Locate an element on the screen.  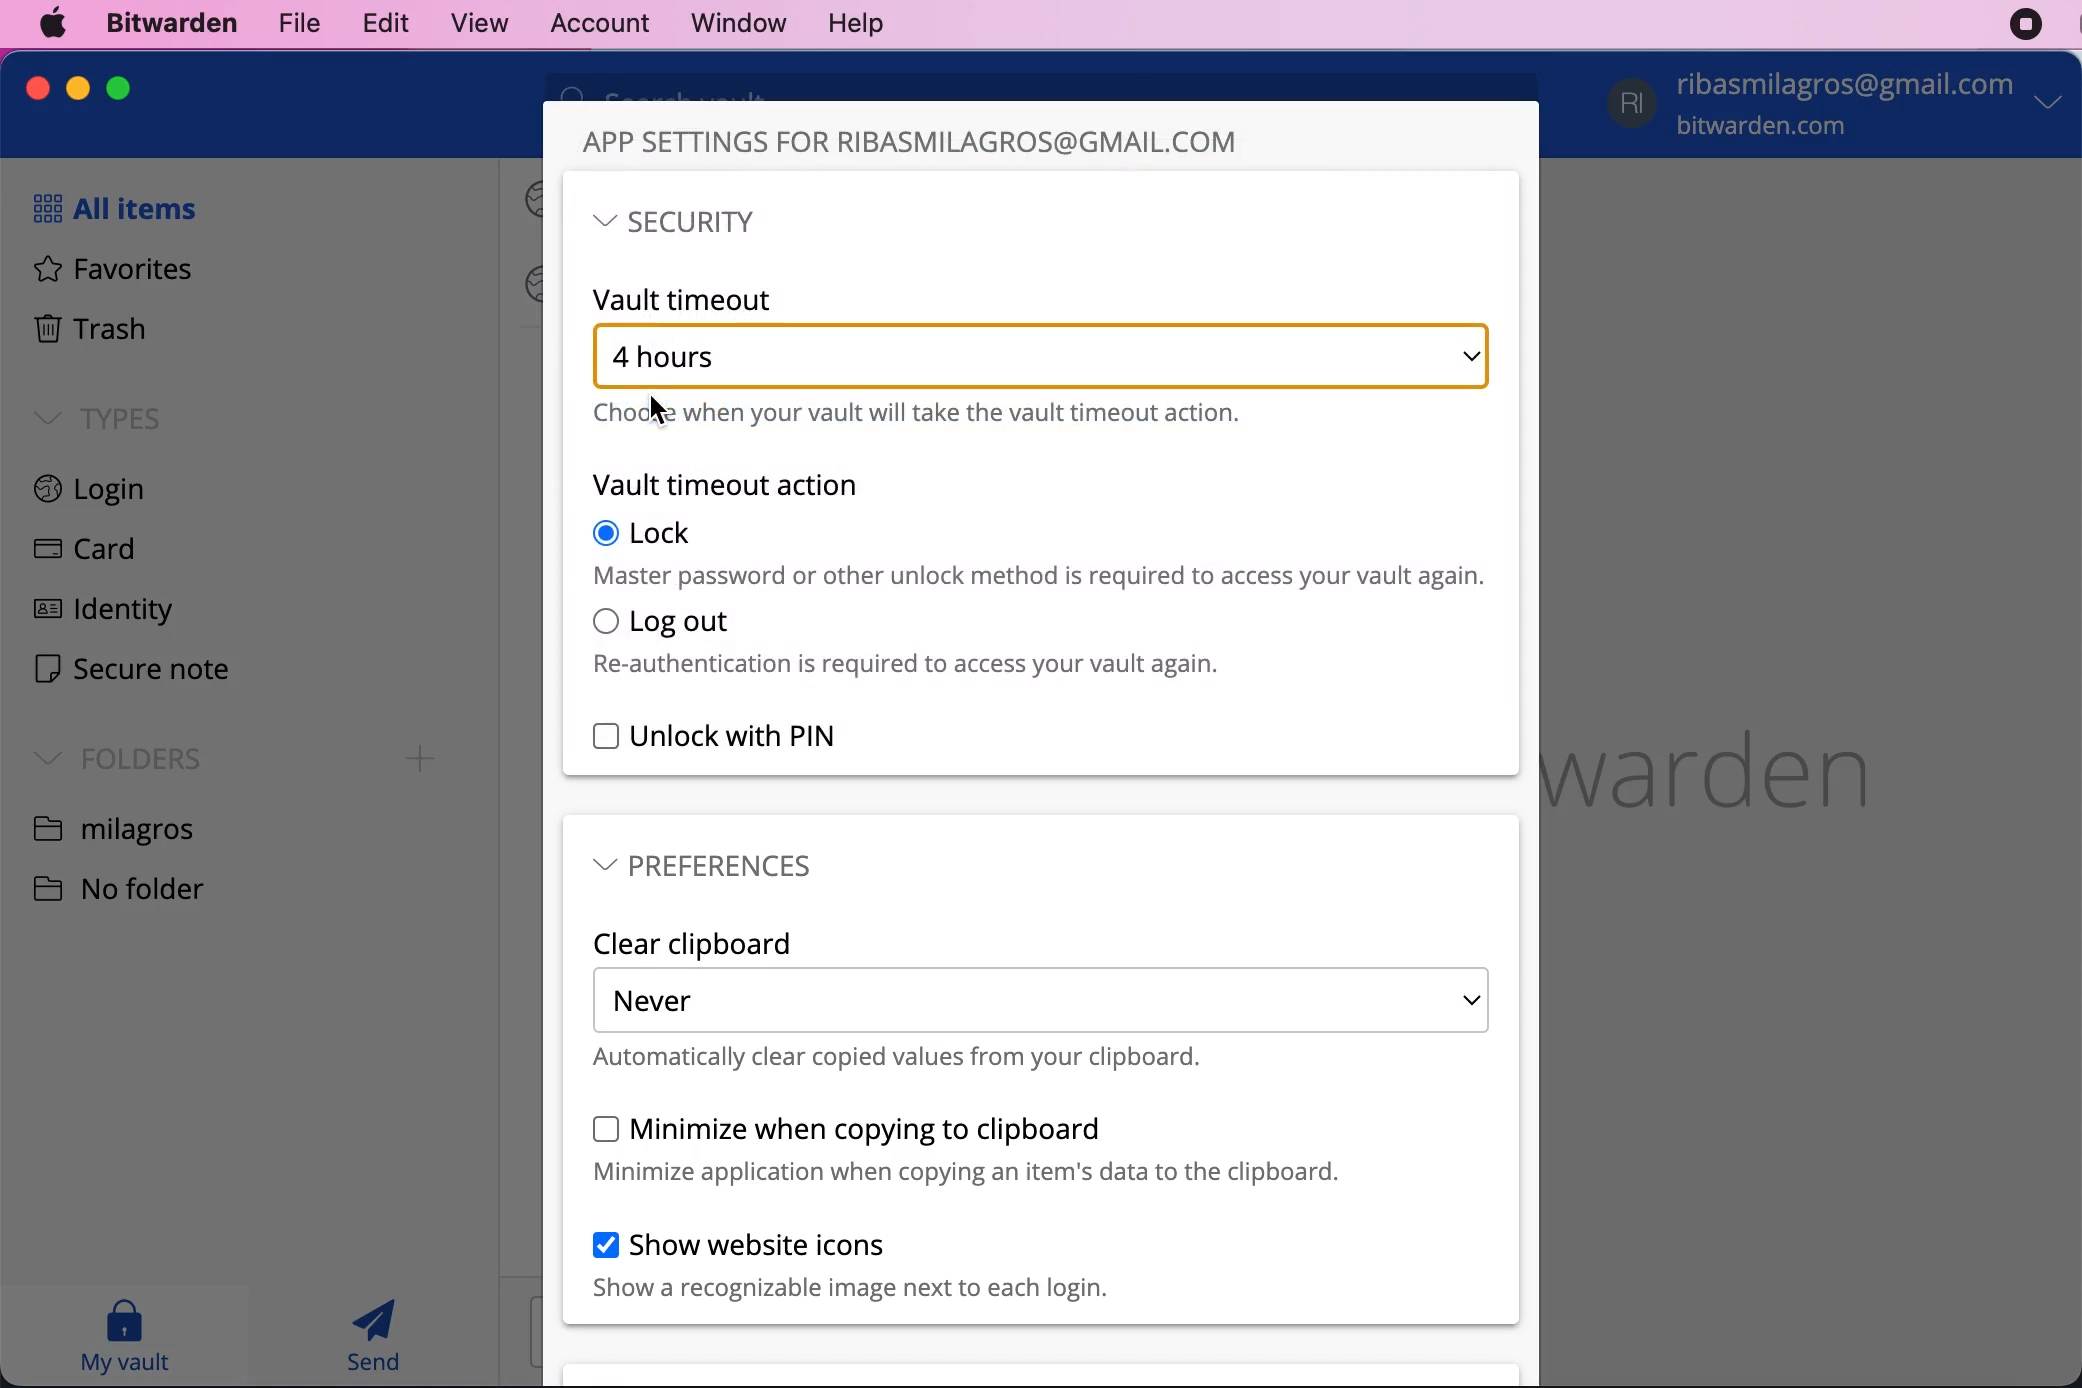
folders is located at coordinates (111, 756).